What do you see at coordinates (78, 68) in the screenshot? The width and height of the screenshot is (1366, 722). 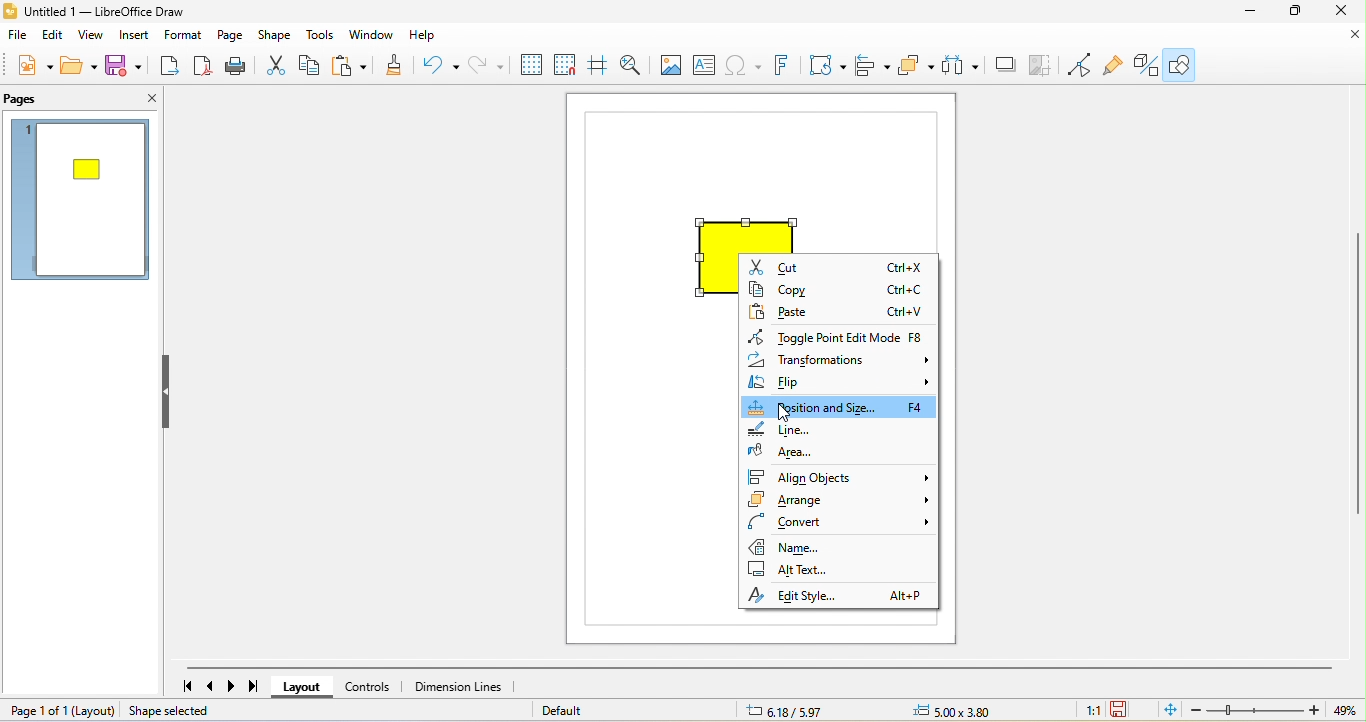 I see `open` at bounding box center [78, 68].